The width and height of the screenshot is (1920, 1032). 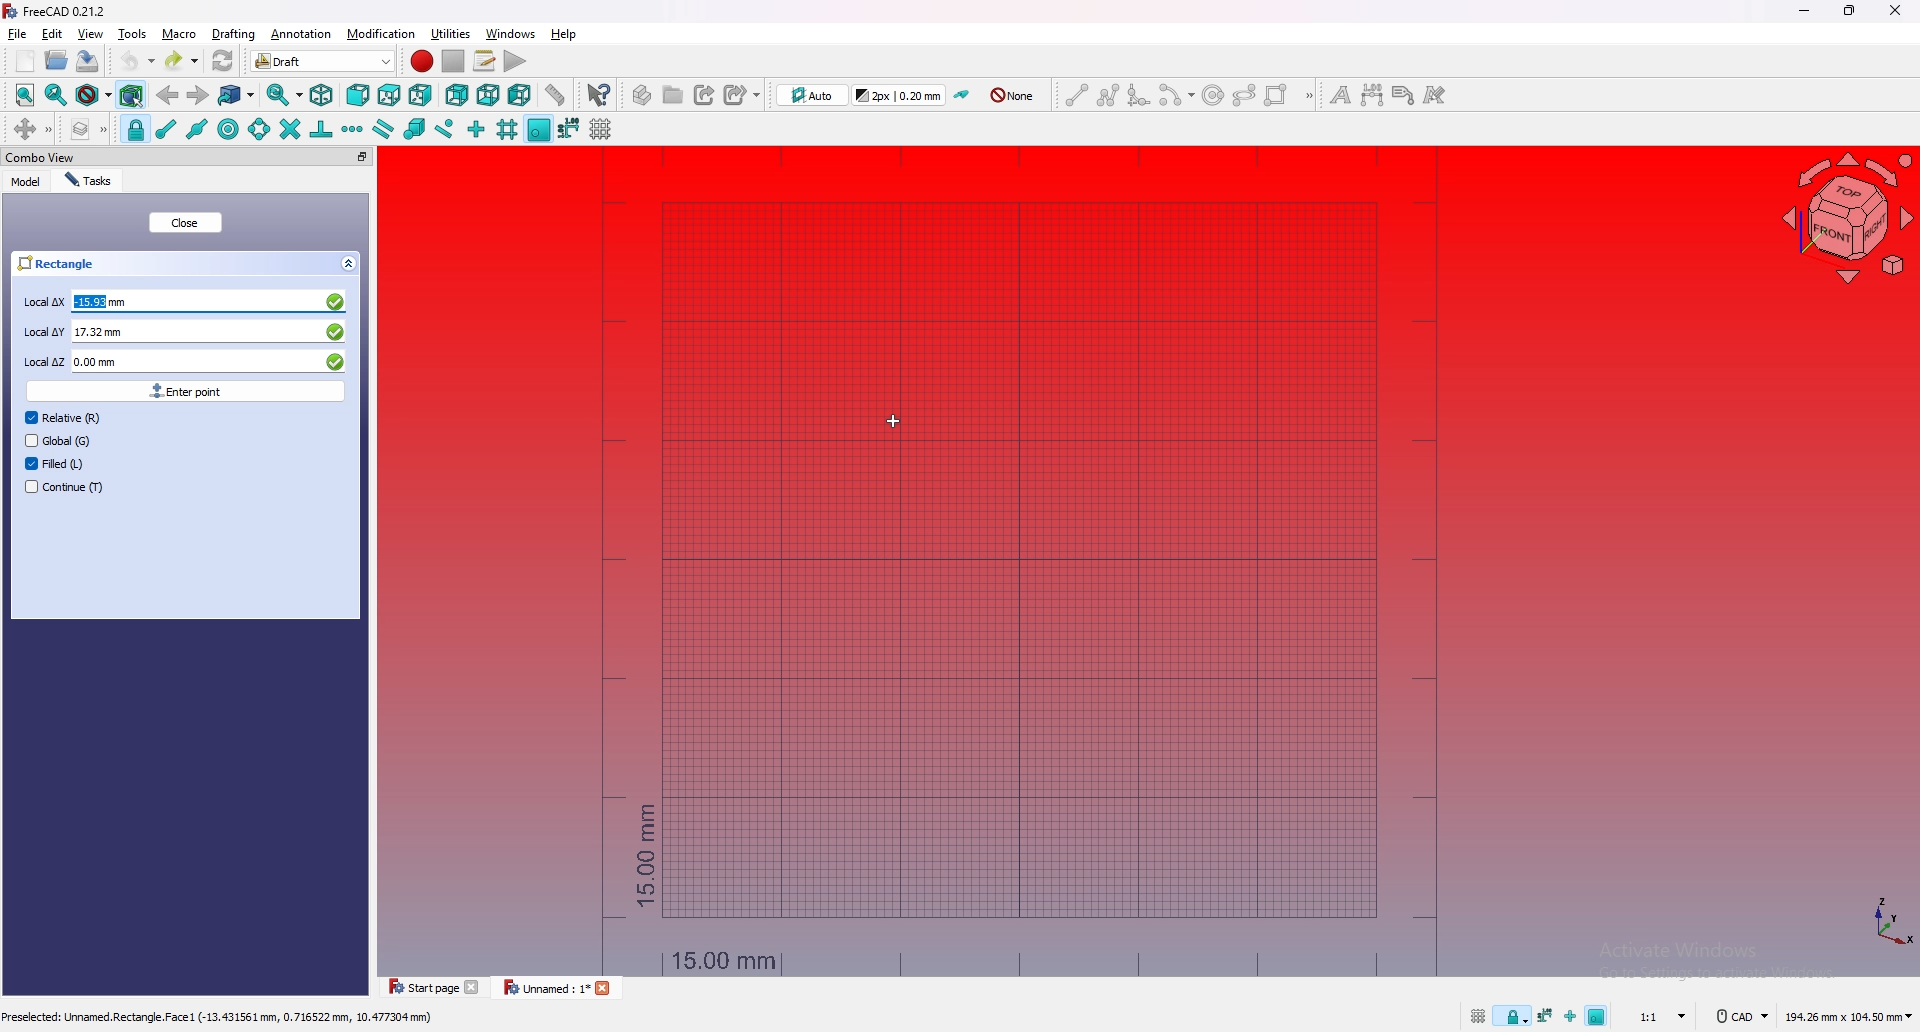 What do you see at coordinates (1175, 95) in the screenshot?
I see `arc tools` at bounding box center [1175, 95].